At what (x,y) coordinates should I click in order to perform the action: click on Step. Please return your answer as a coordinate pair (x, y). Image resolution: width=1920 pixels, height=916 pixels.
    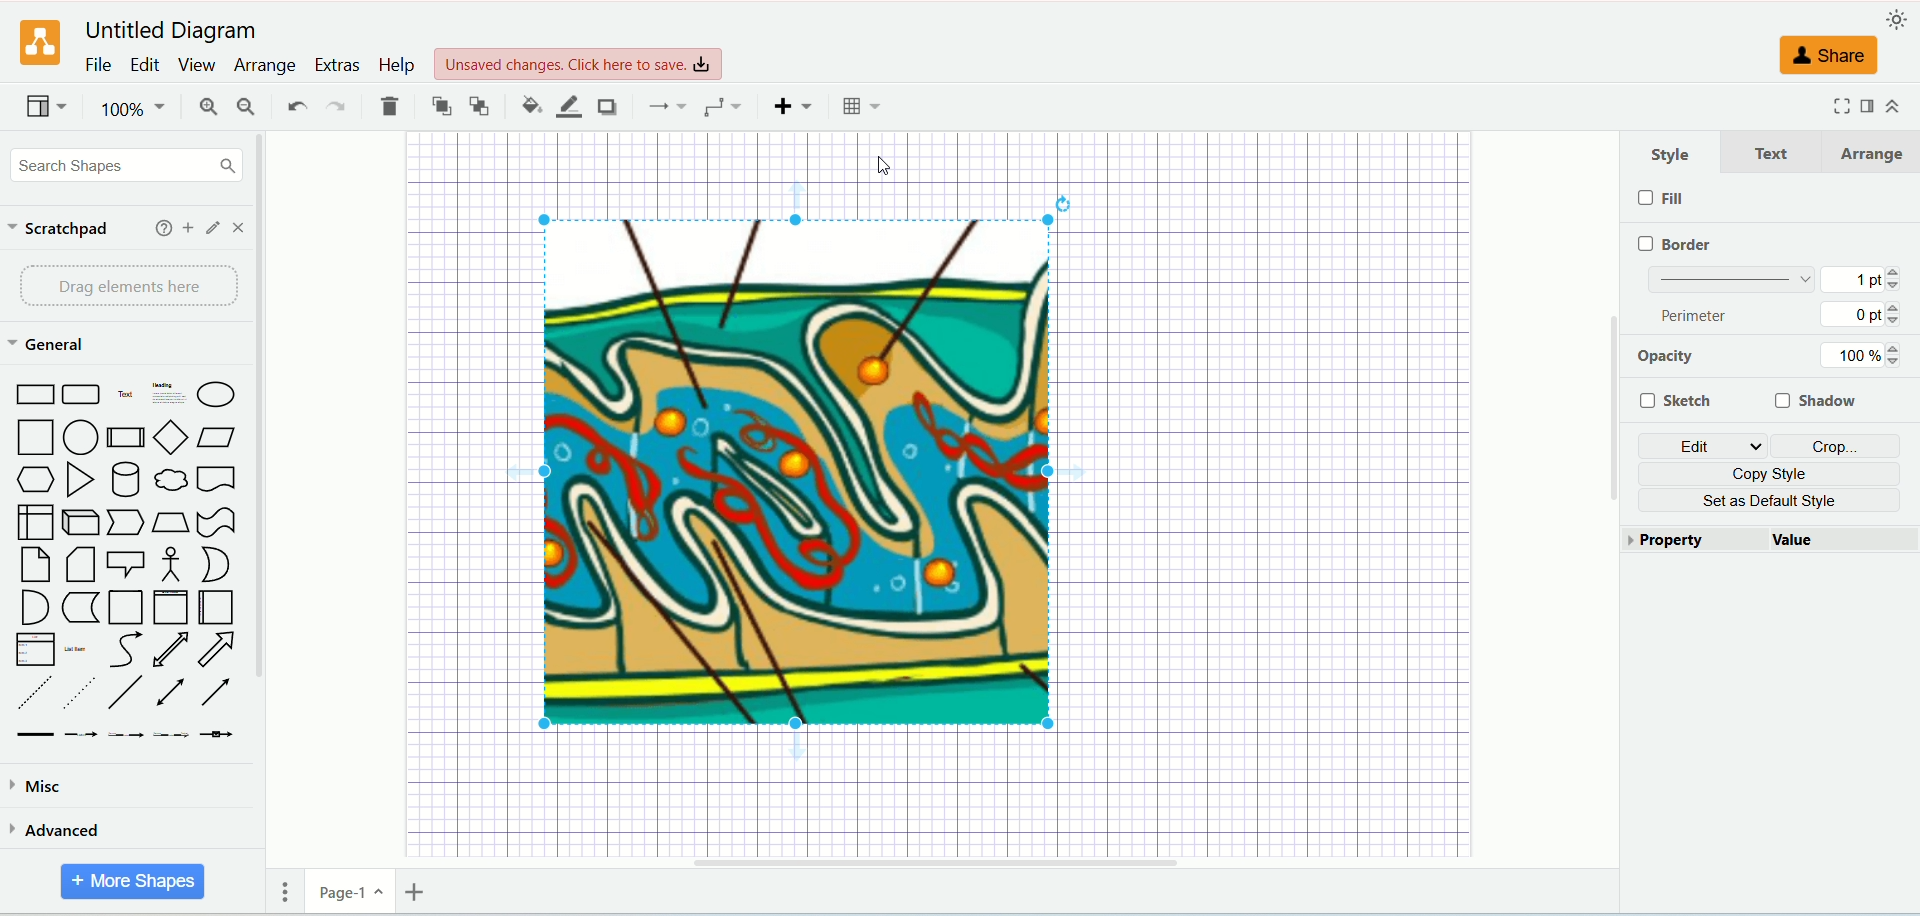
    Looking at the image, I should click on (126, 523).